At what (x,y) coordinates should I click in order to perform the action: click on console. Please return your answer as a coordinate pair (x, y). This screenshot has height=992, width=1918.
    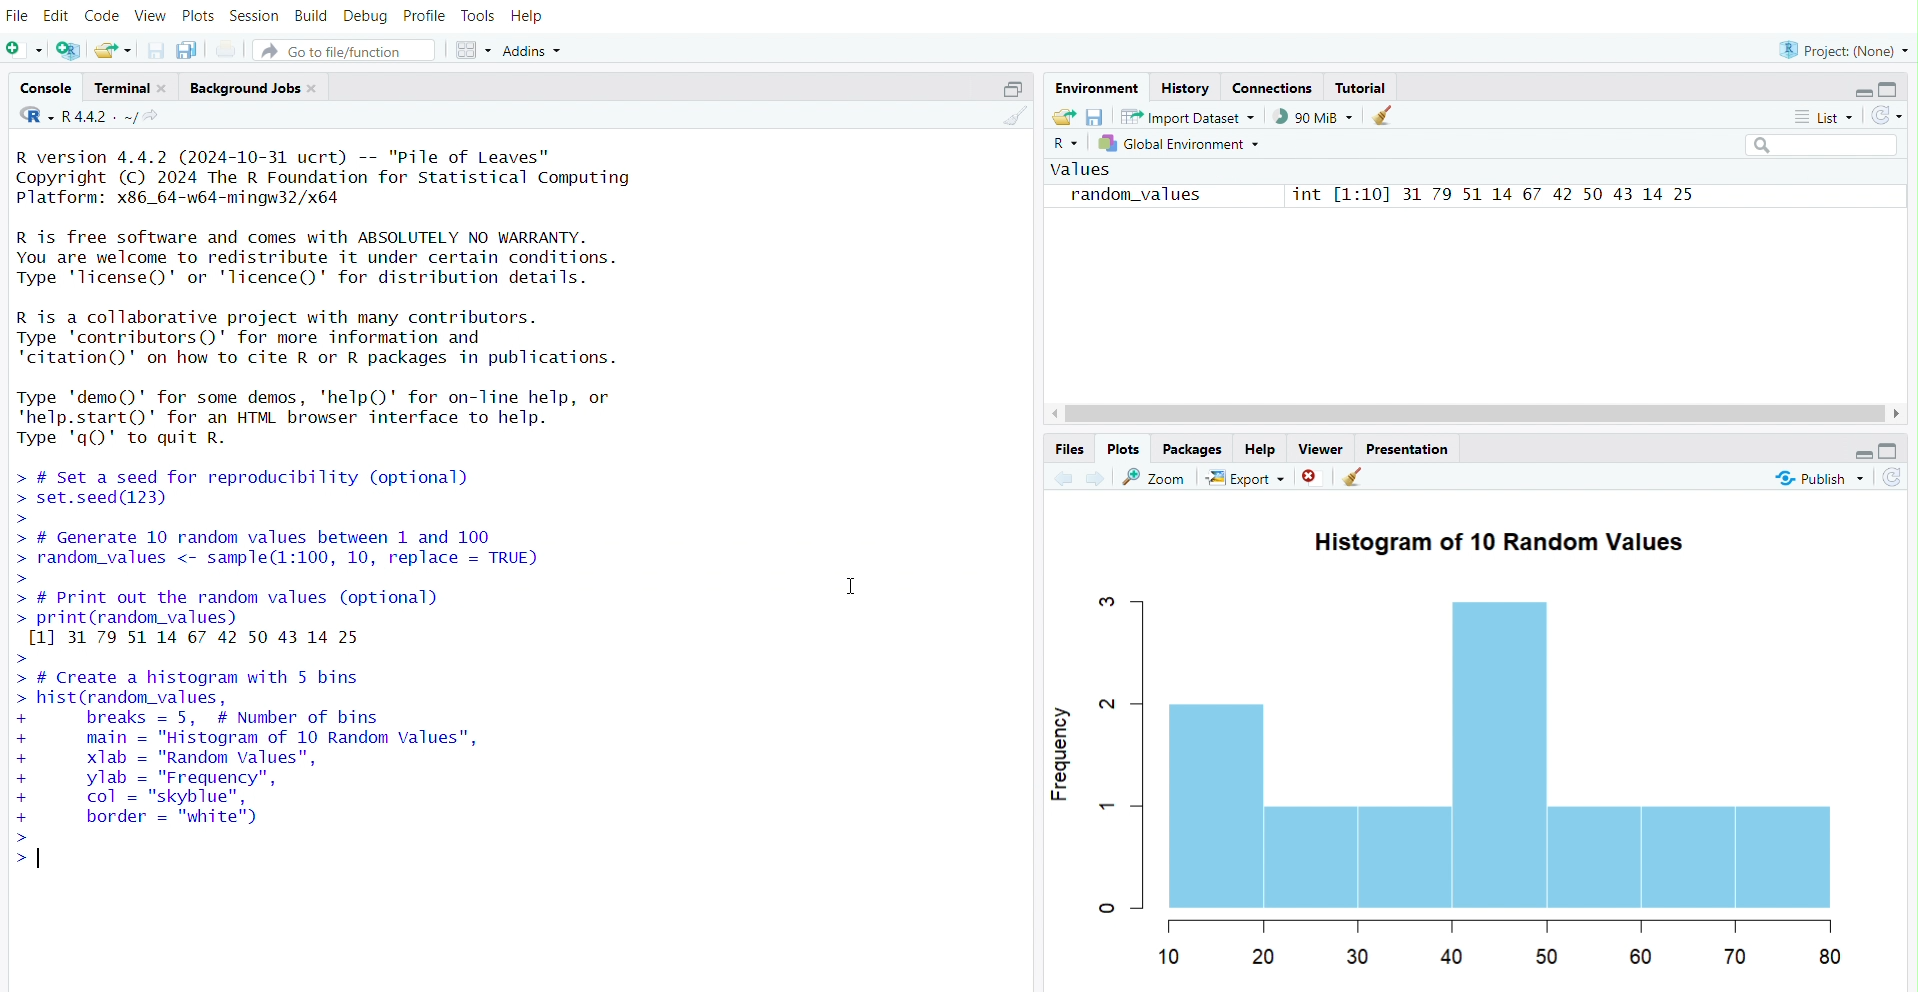
    Looking at the image, I should click on (38, 85).